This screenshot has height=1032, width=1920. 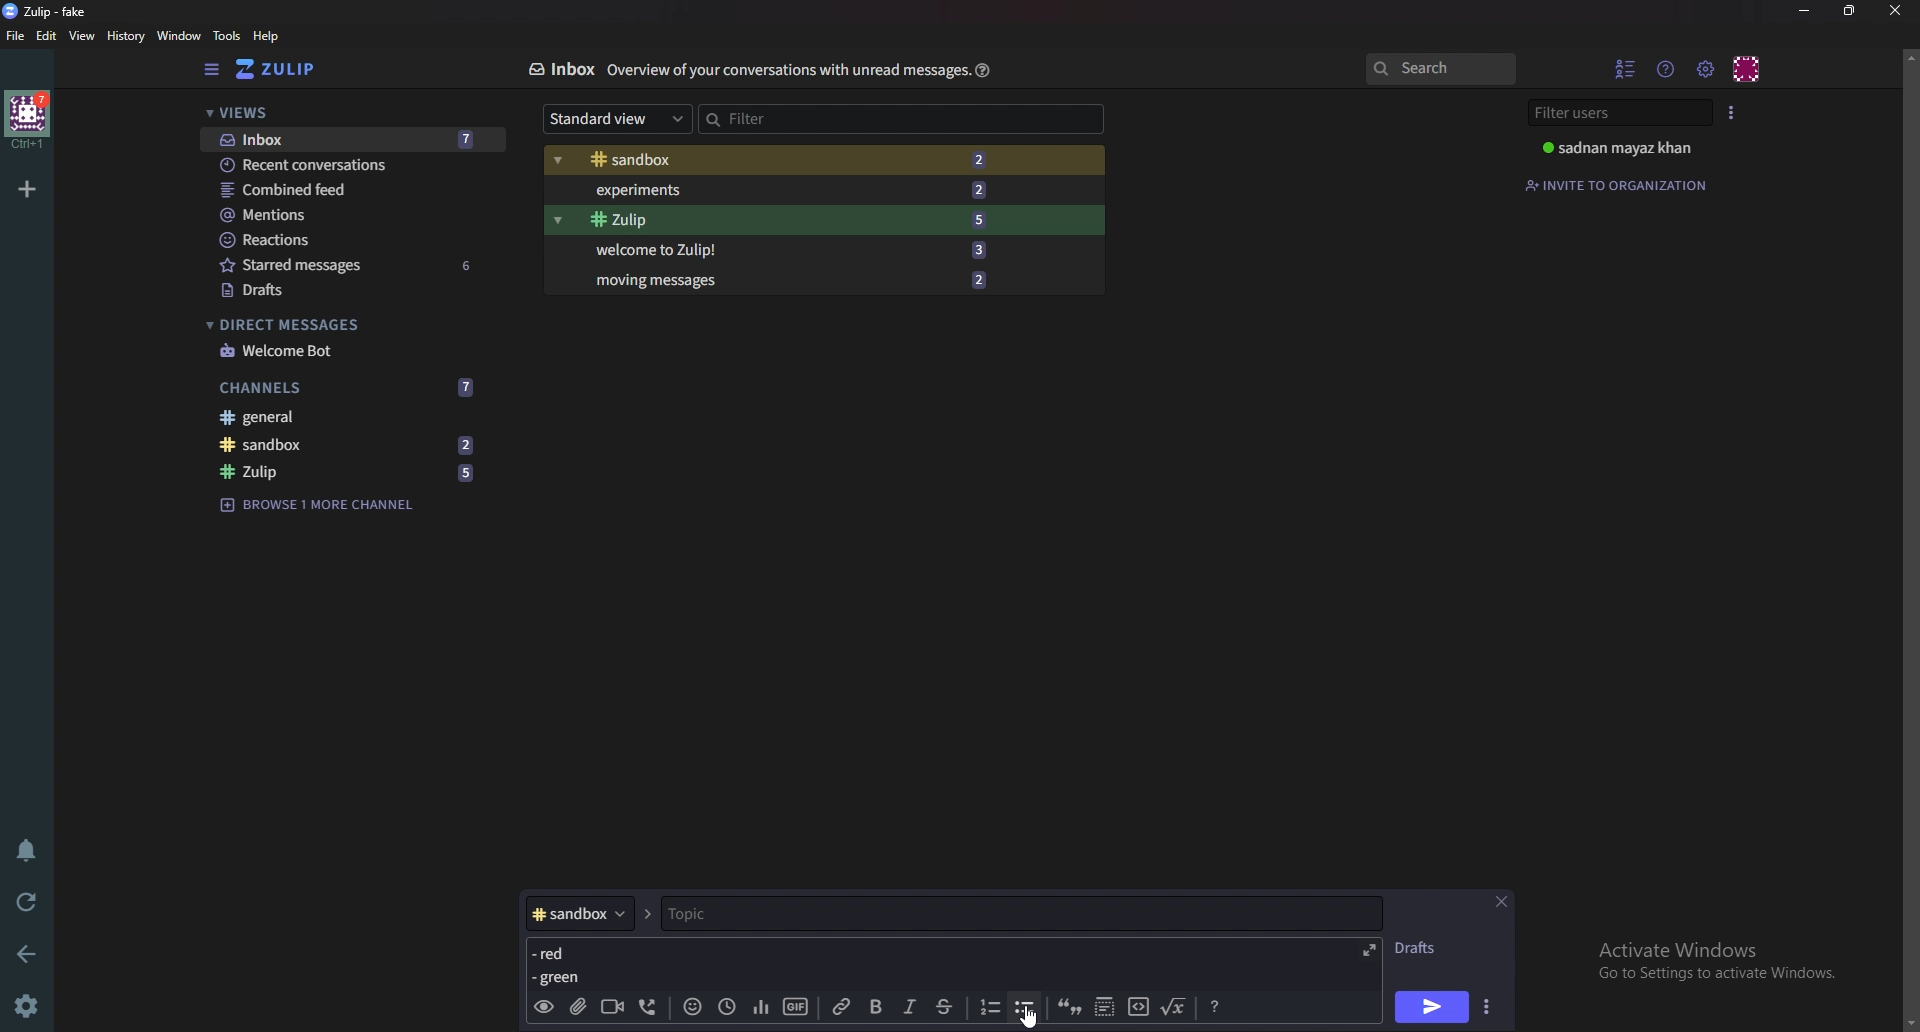 I want to click on Recent conversations, so click(x=354, y=164).